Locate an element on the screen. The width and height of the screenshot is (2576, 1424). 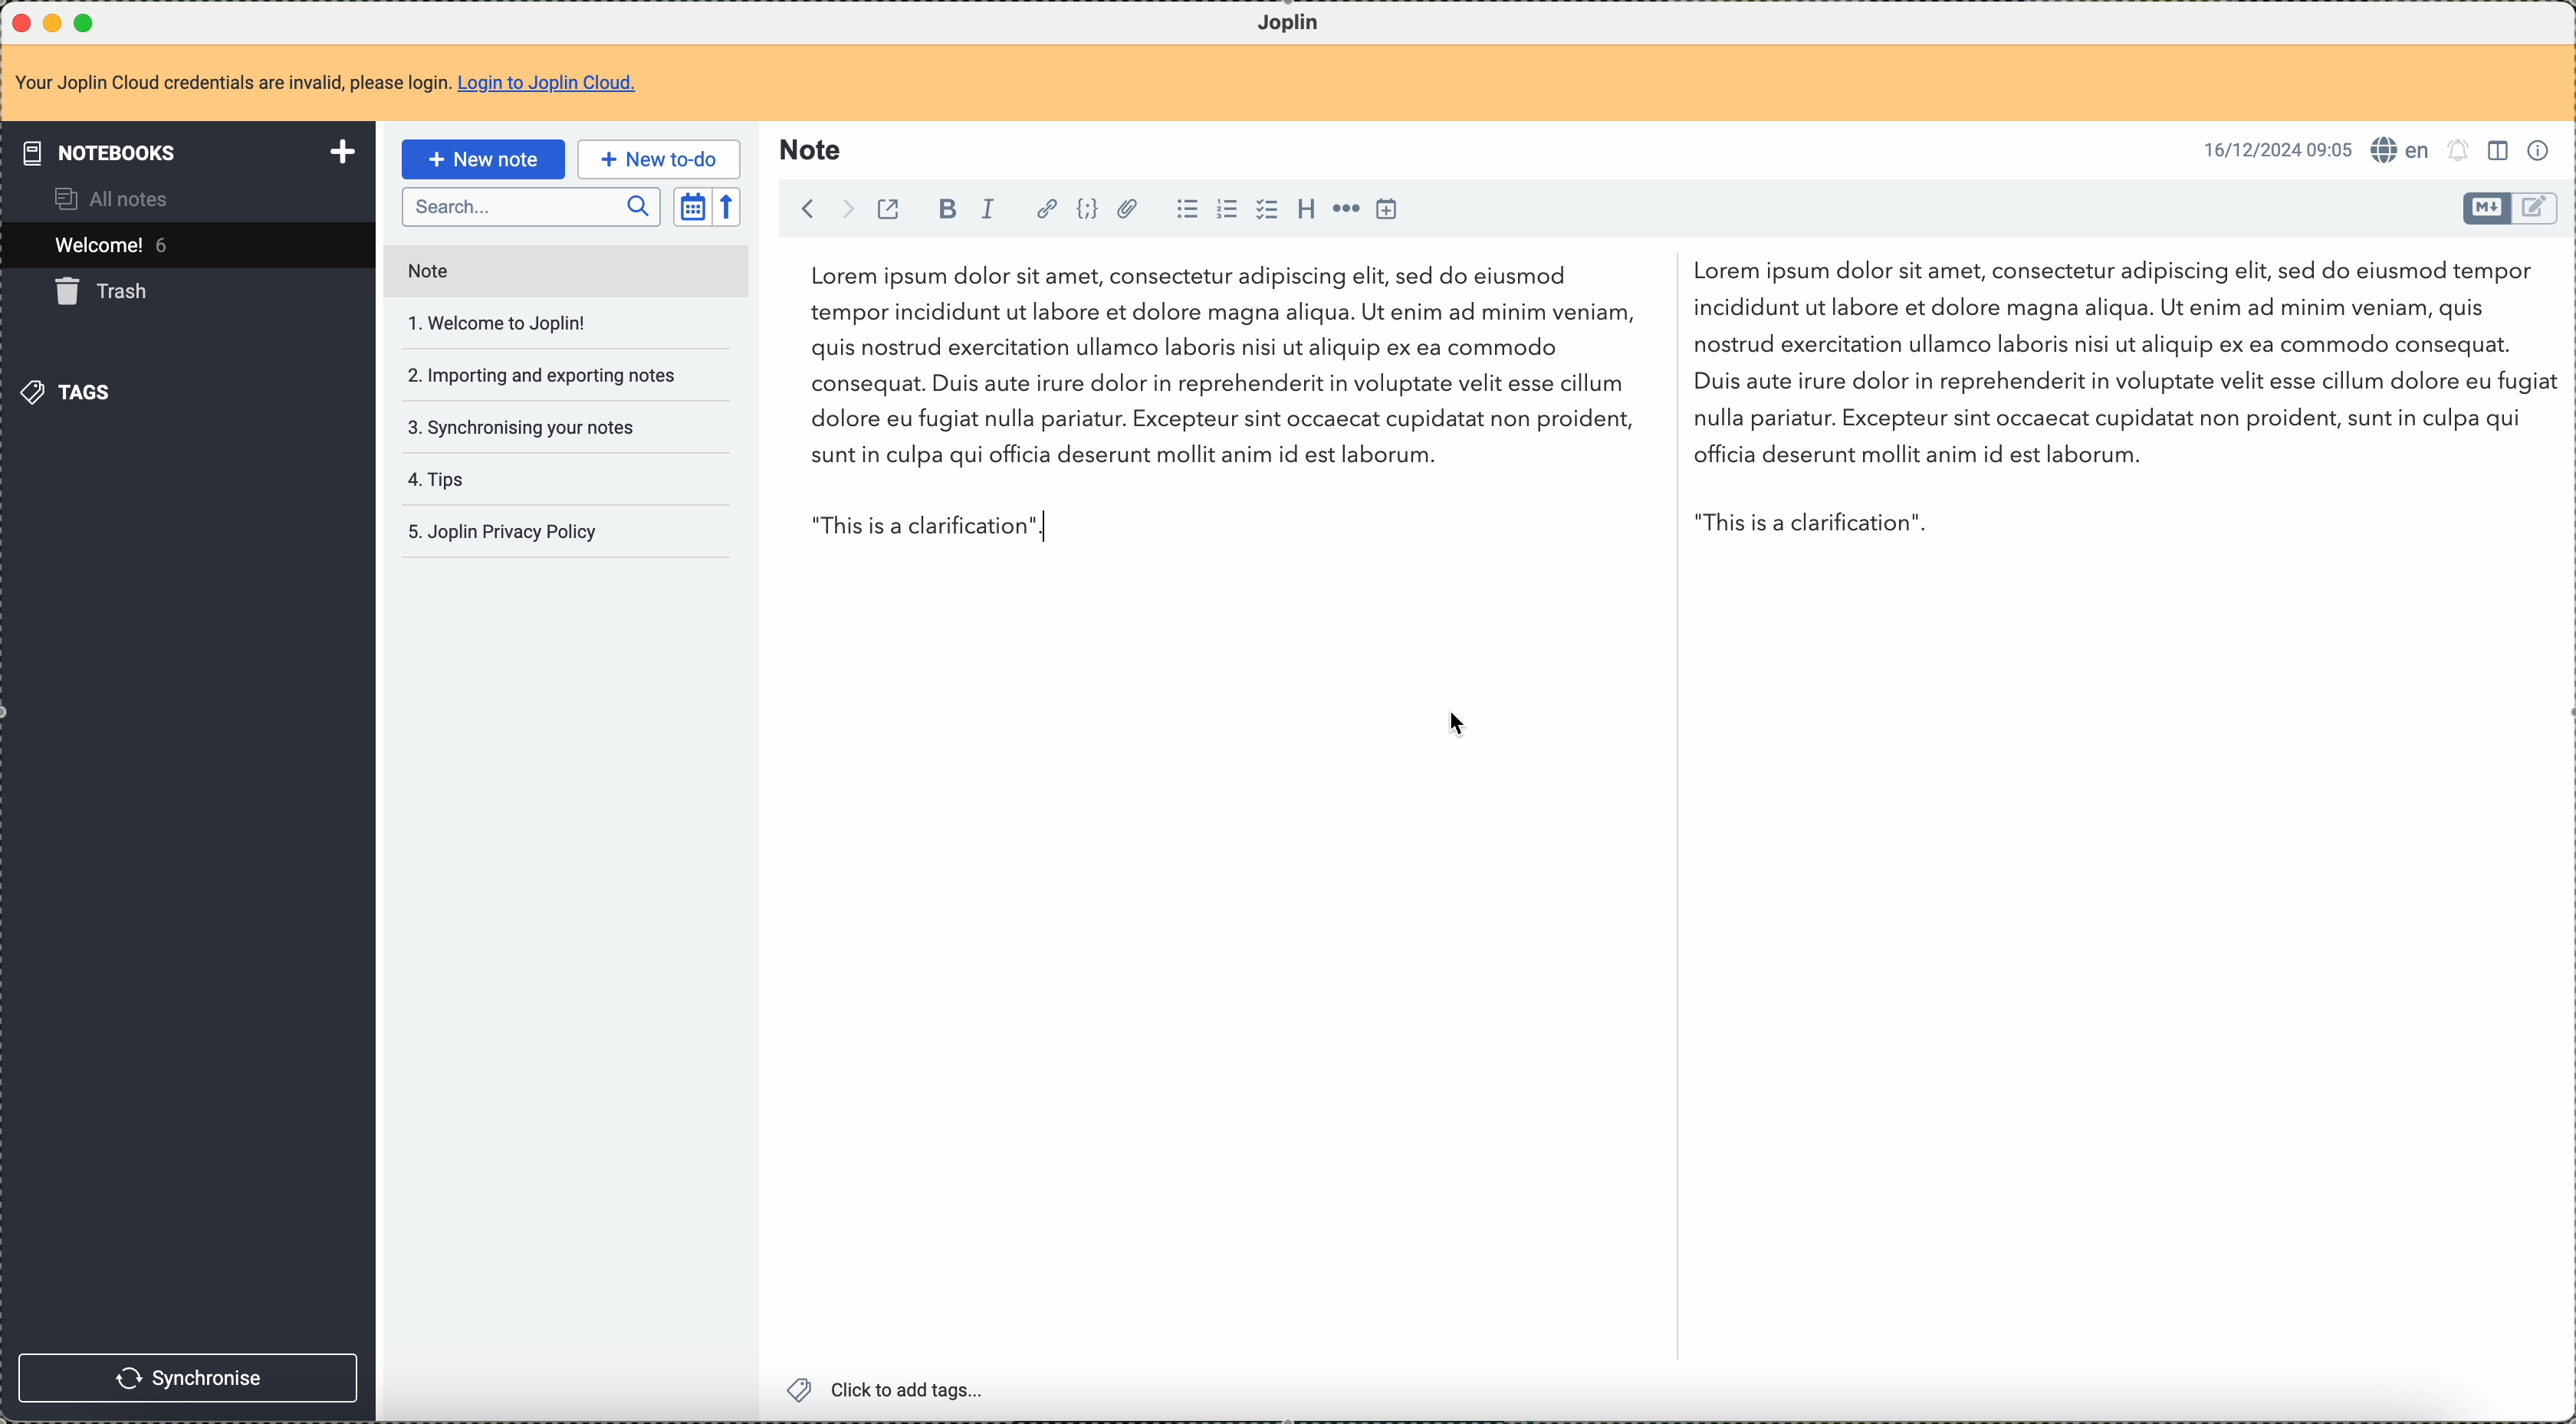
reverse sort order is located at coordinates (728, 206).